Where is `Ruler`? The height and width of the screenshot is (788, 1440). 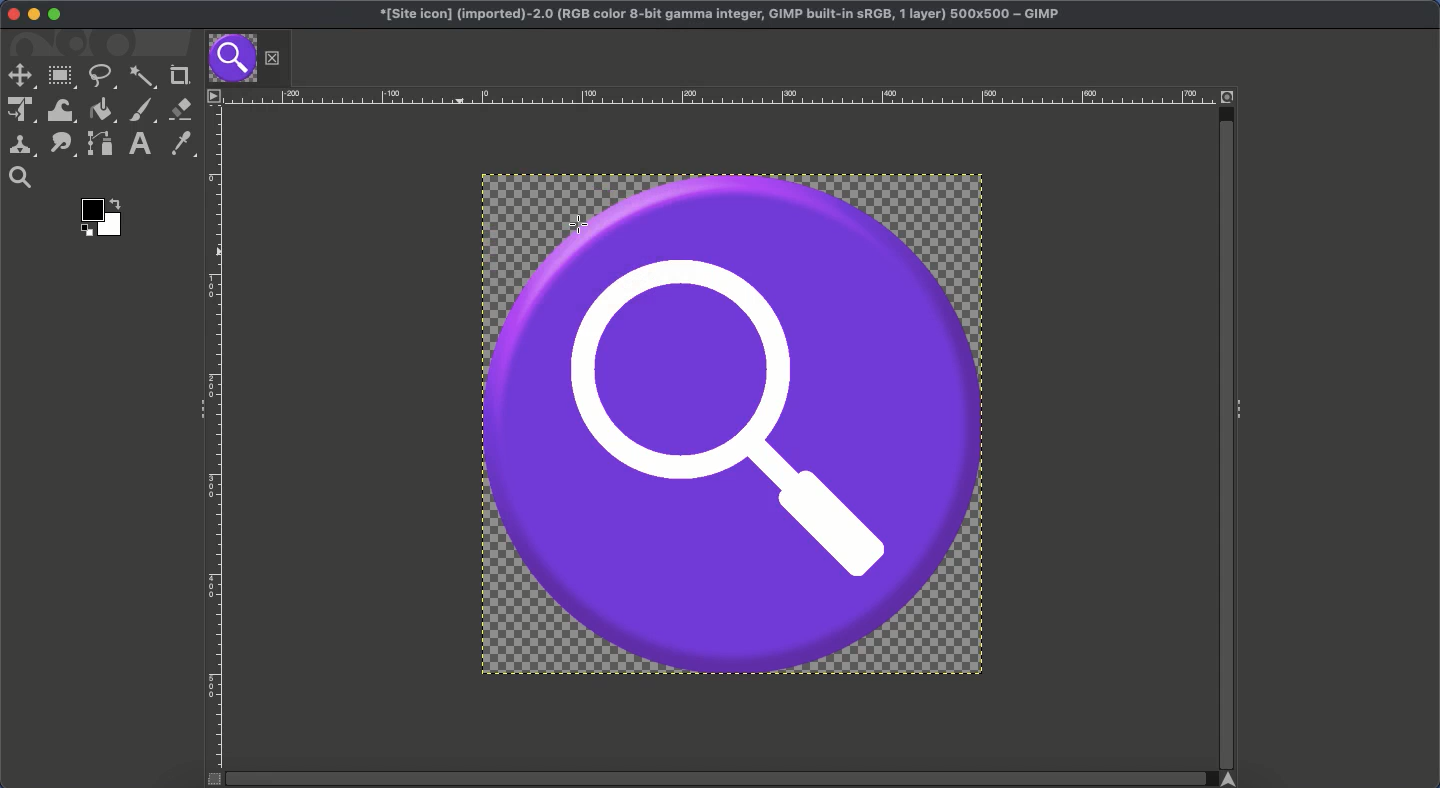 Ruler is located at coordinates (217, 438).